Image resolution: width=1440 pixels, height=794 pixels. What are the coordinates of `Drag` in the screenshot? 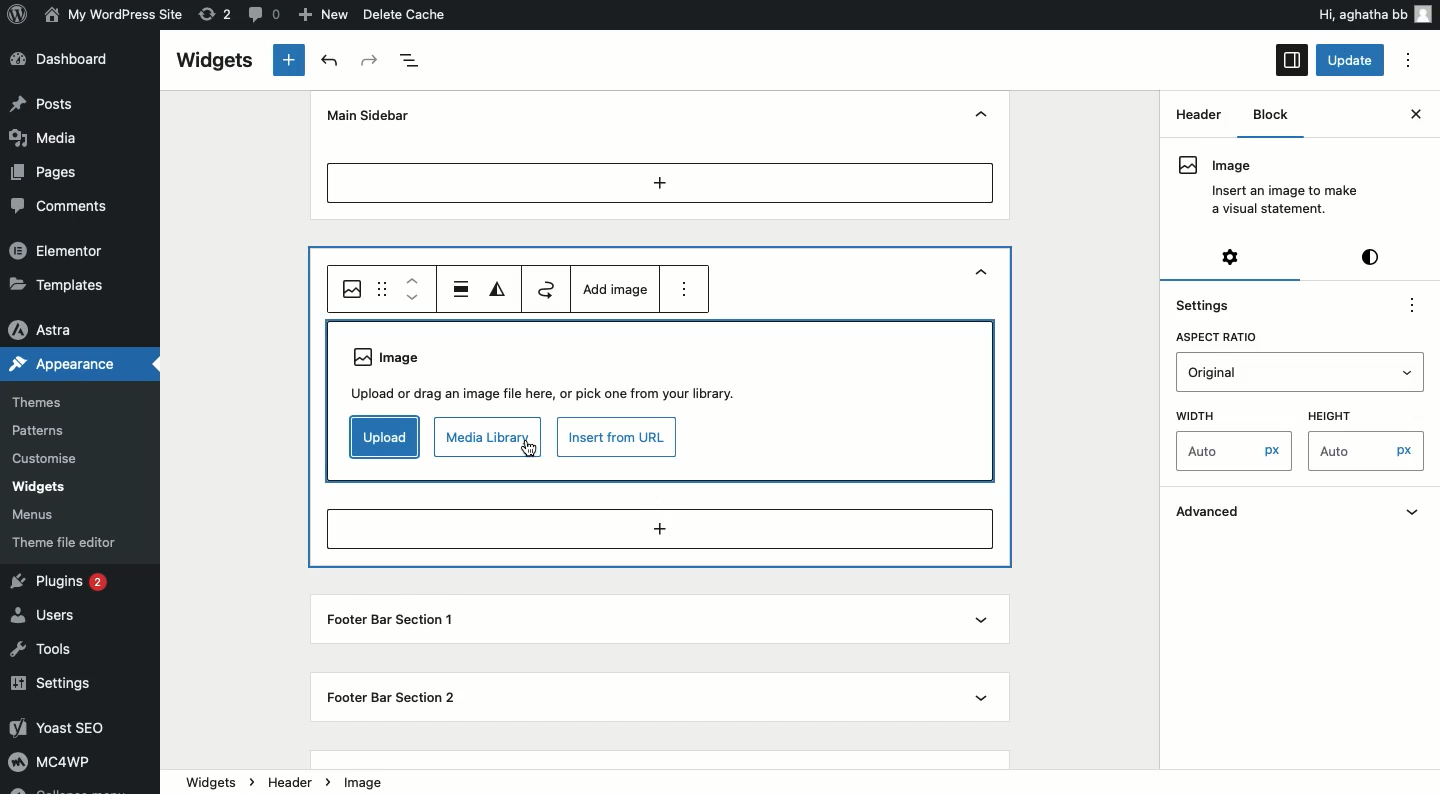 It's located at (384, 288).